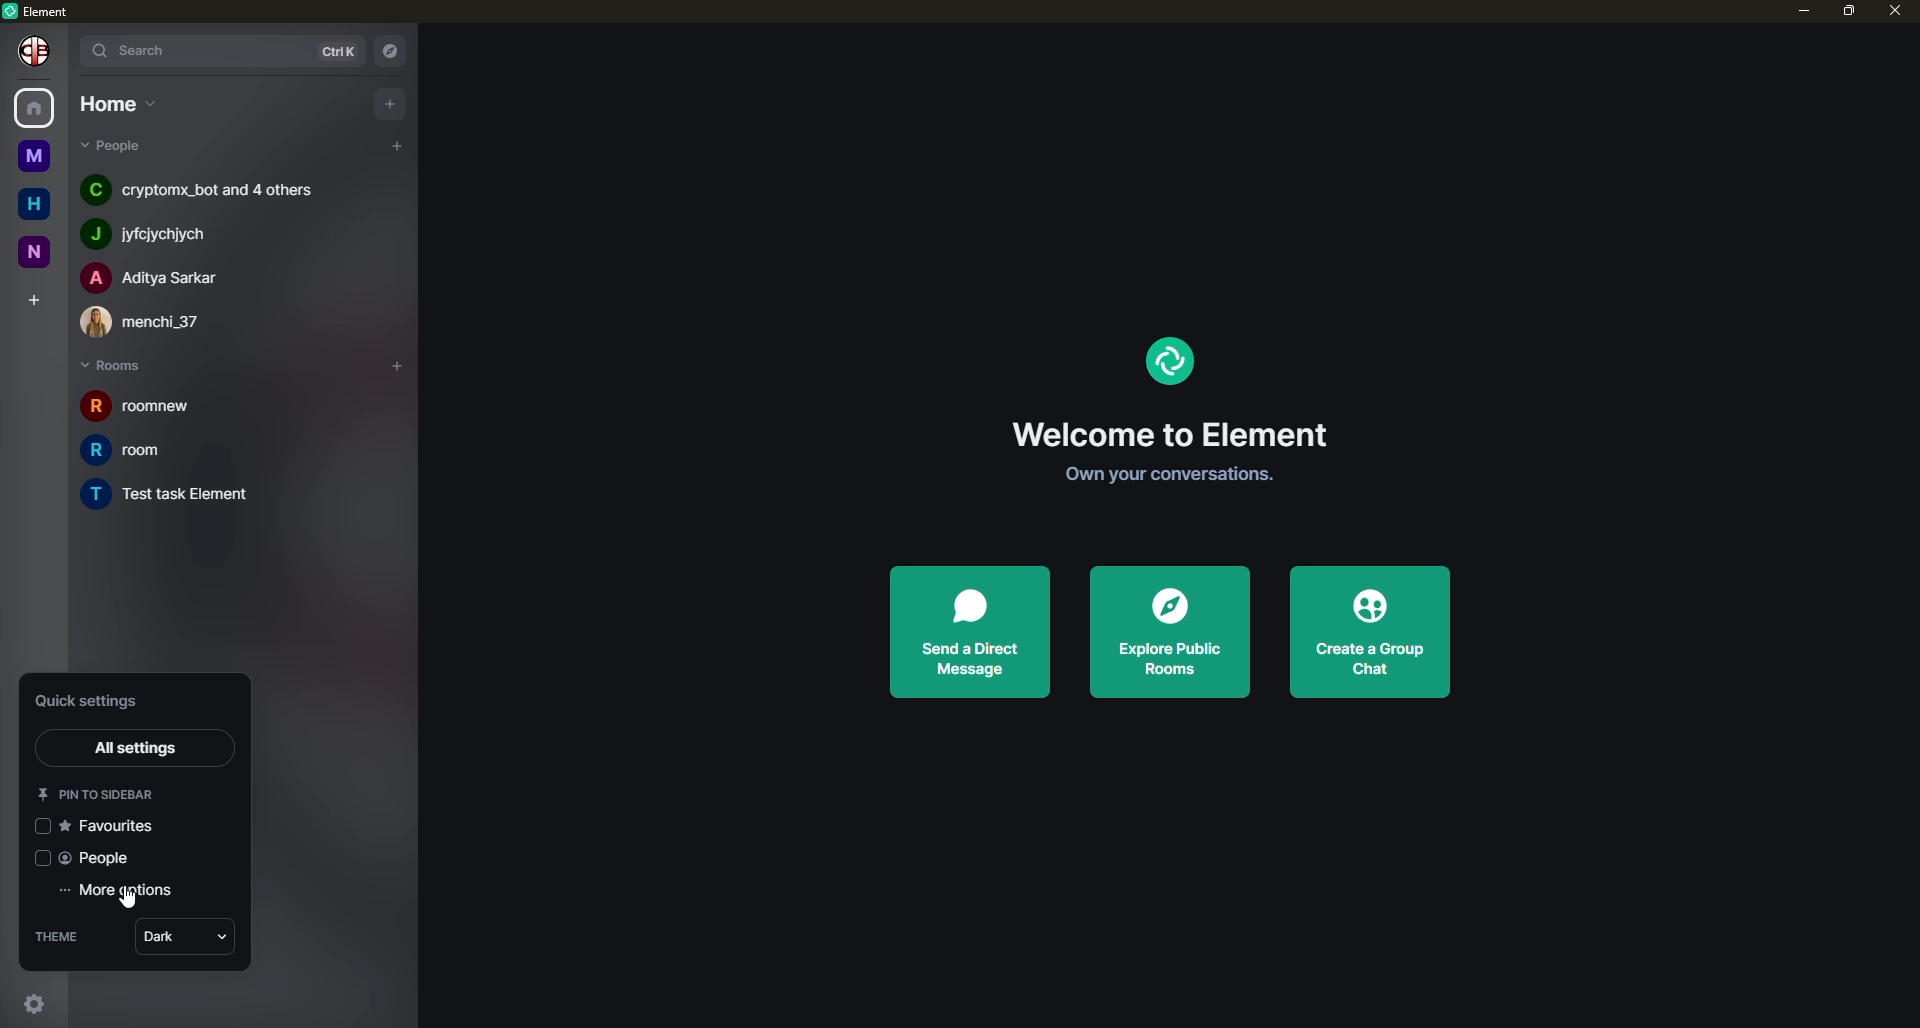 Image resolution: width=1920 pixels, height=1028 pixels. Describe the element at coordinates (37, 106) in the screenshot. I see `home` at that location.